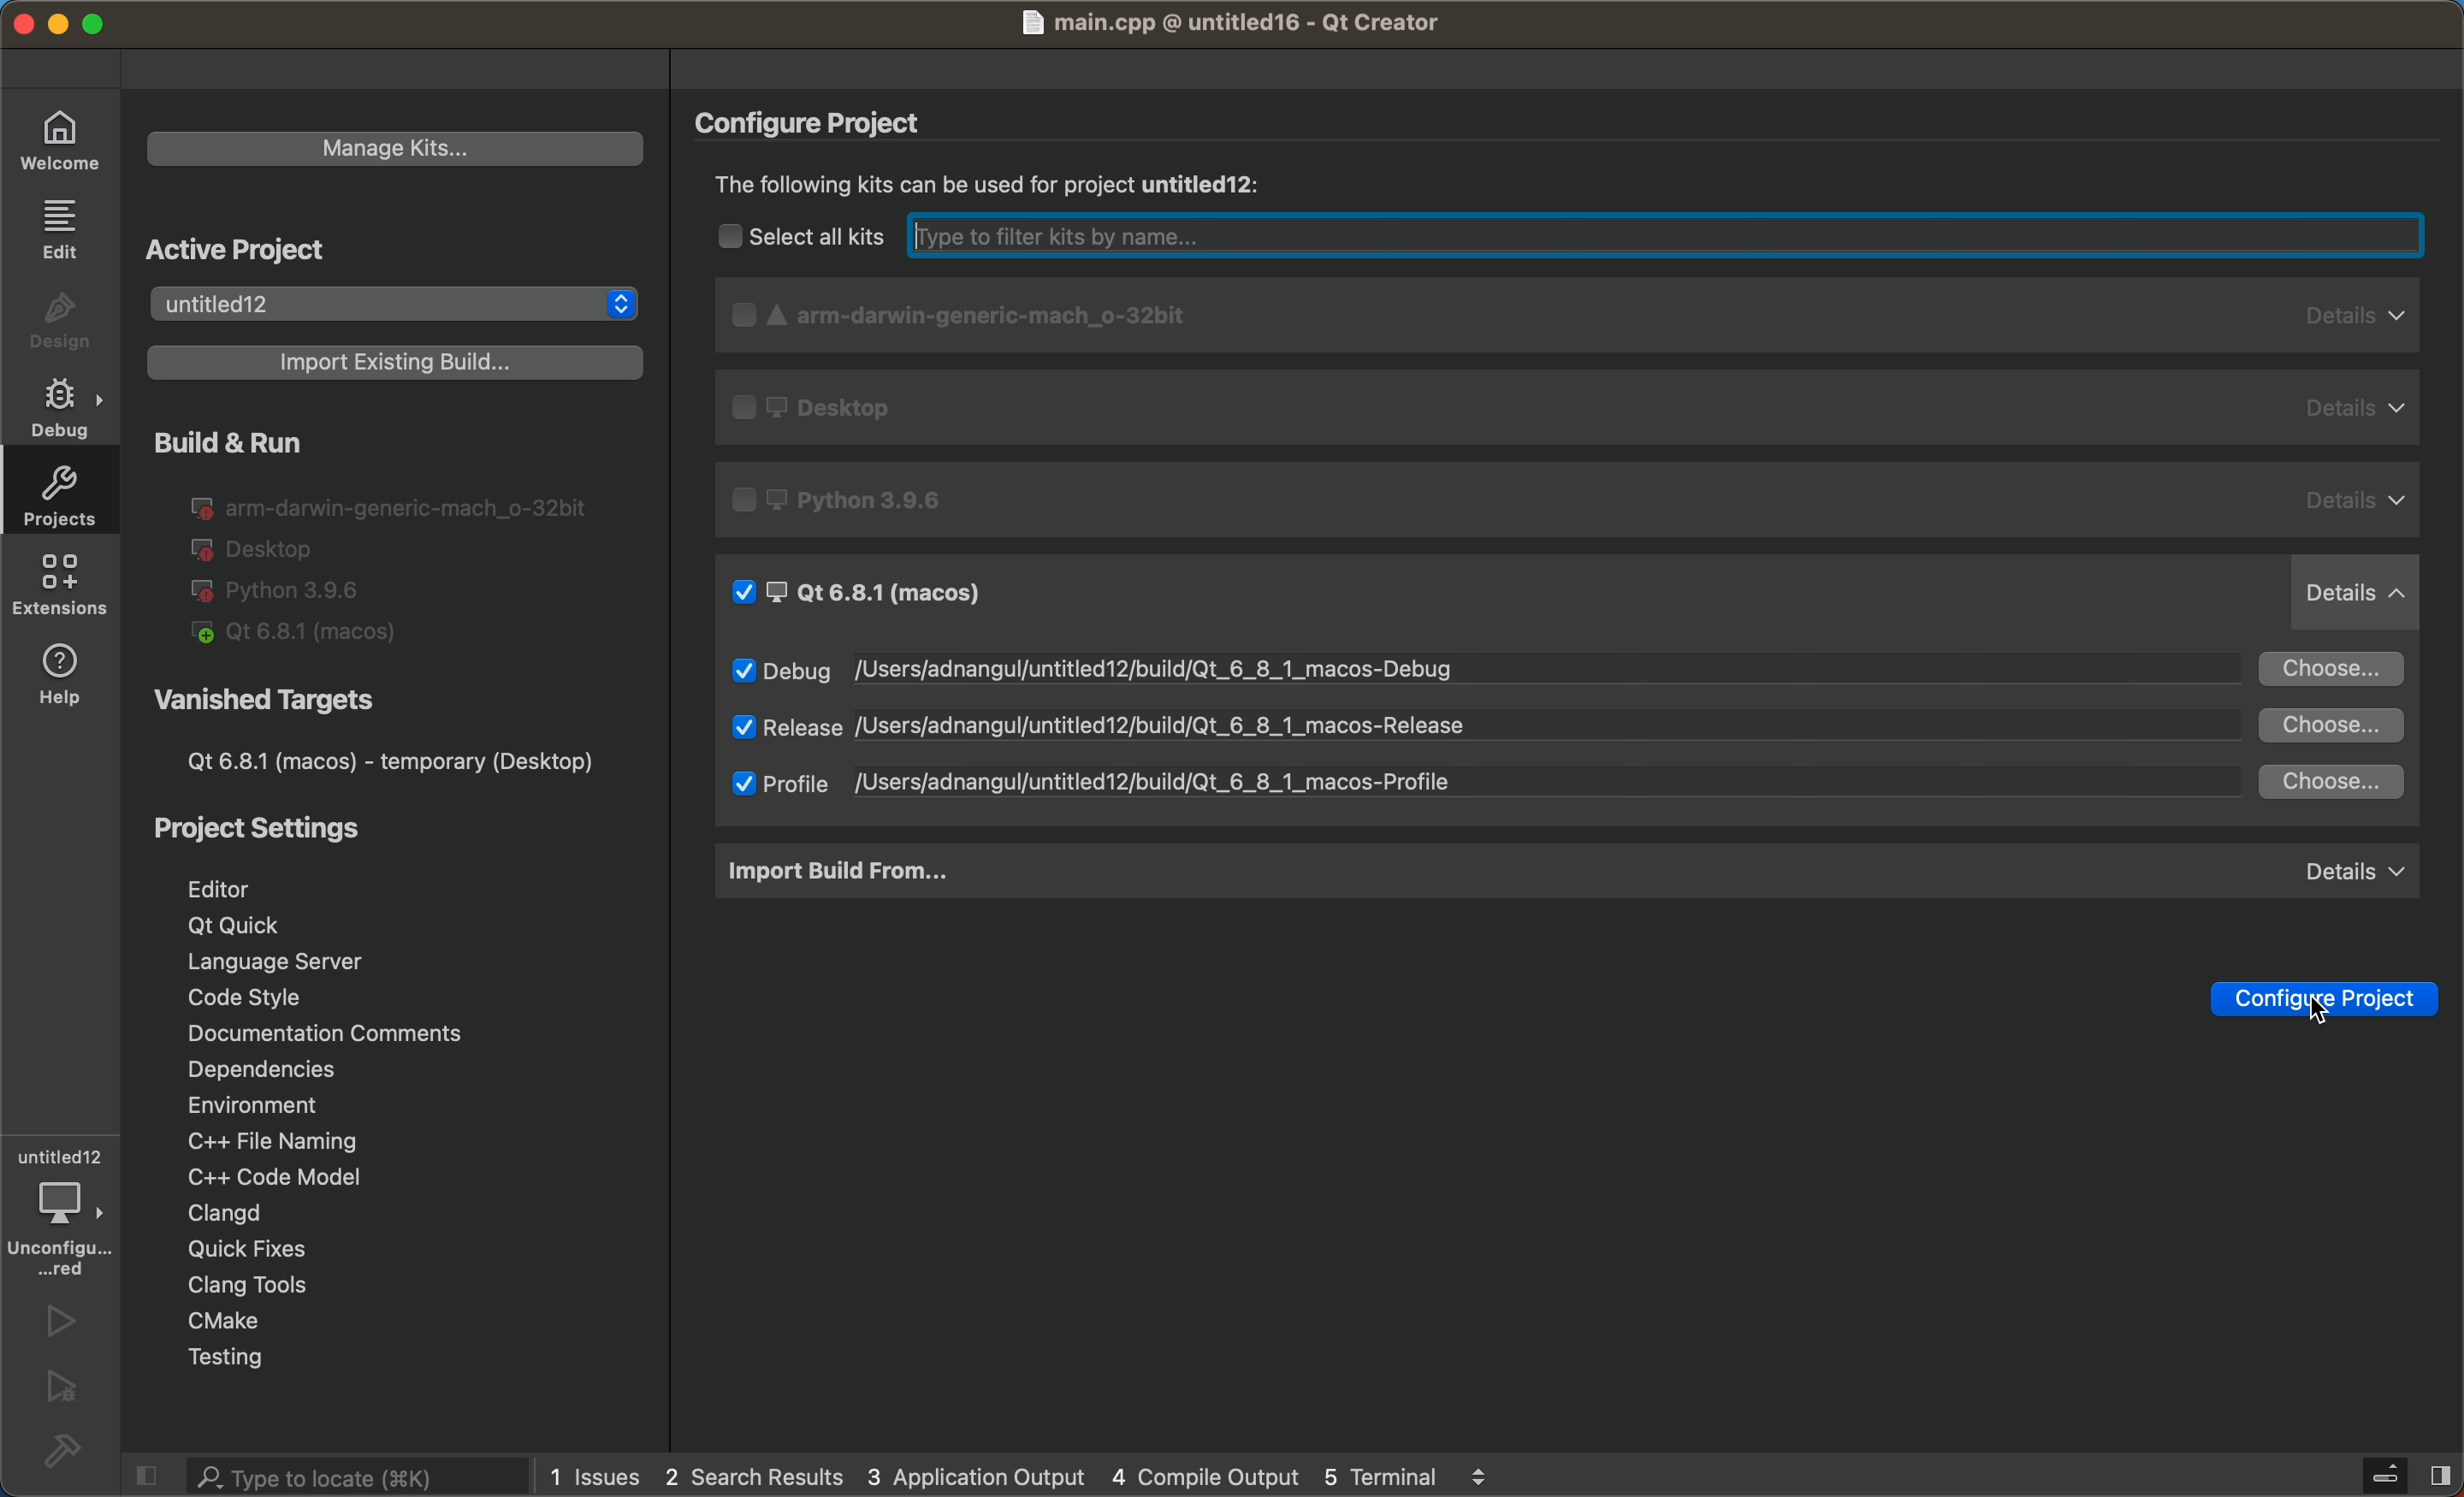  Describe the element at coordinates (389, 302) in the screenshot. I see `project list` at that location.